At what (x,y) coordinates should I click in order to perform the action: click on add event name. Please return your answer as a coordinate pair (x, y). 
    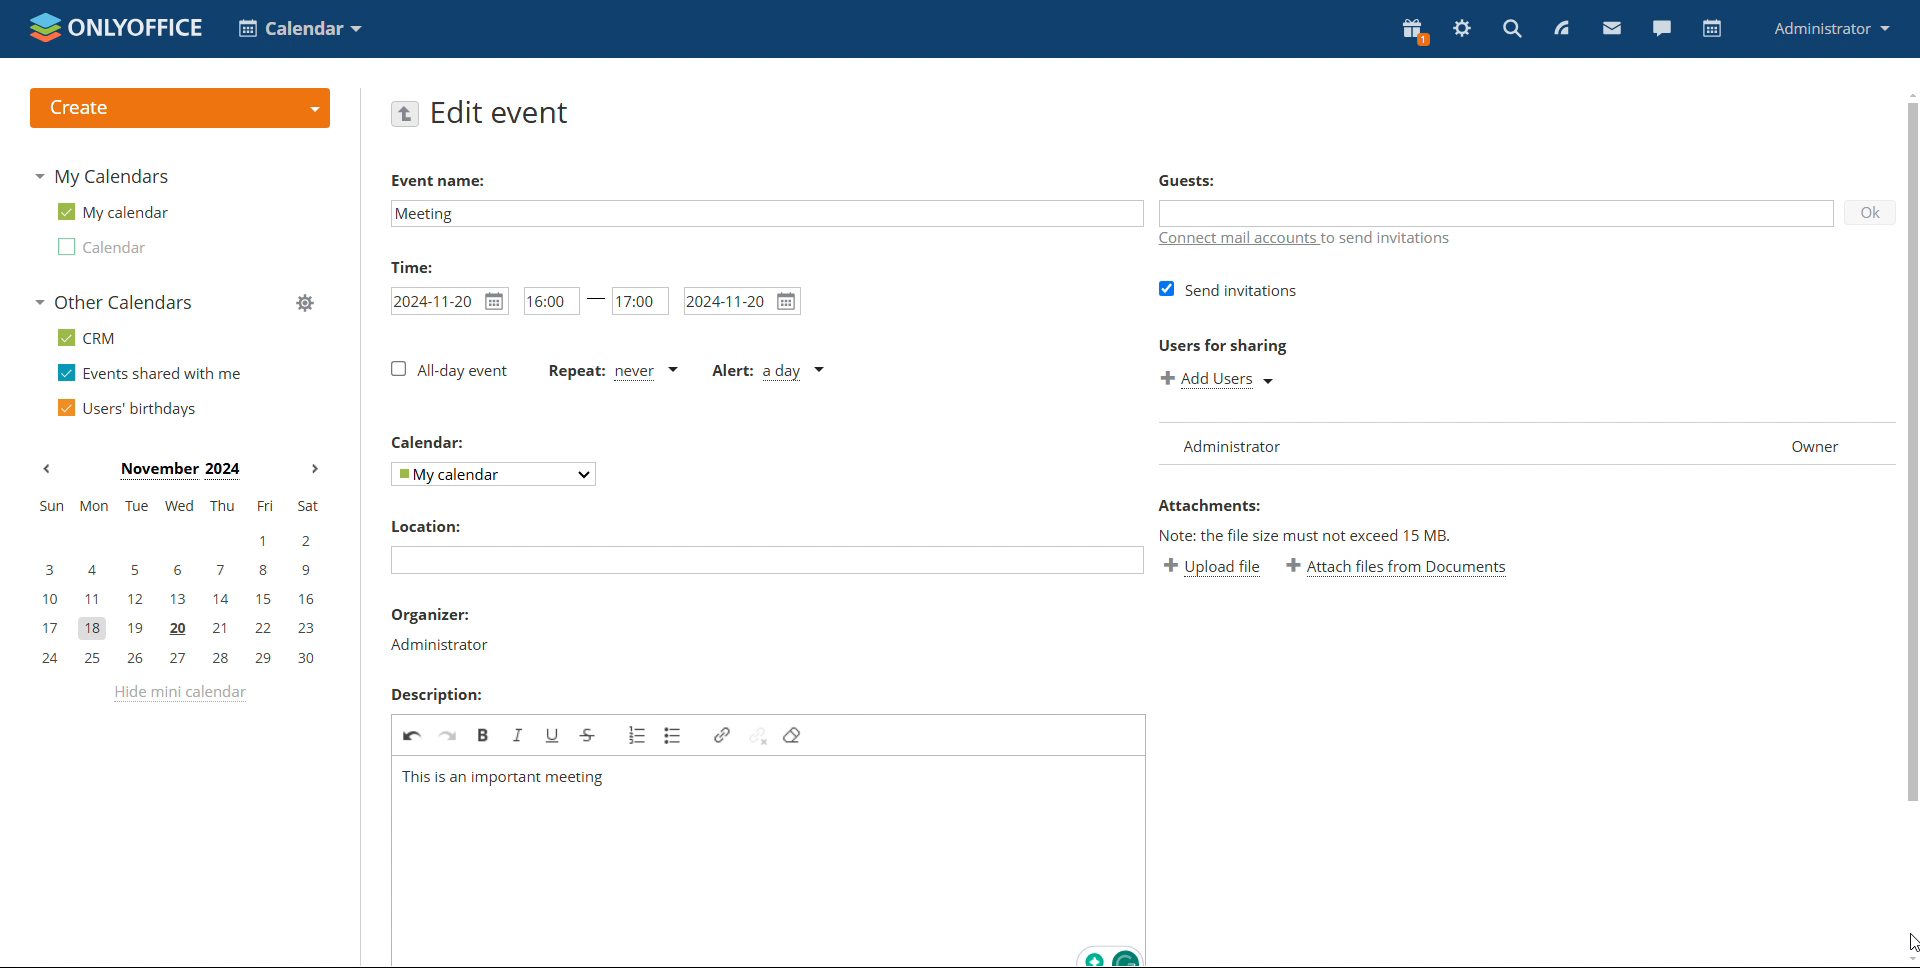
    Looking at the image, I should click on (767, 214).